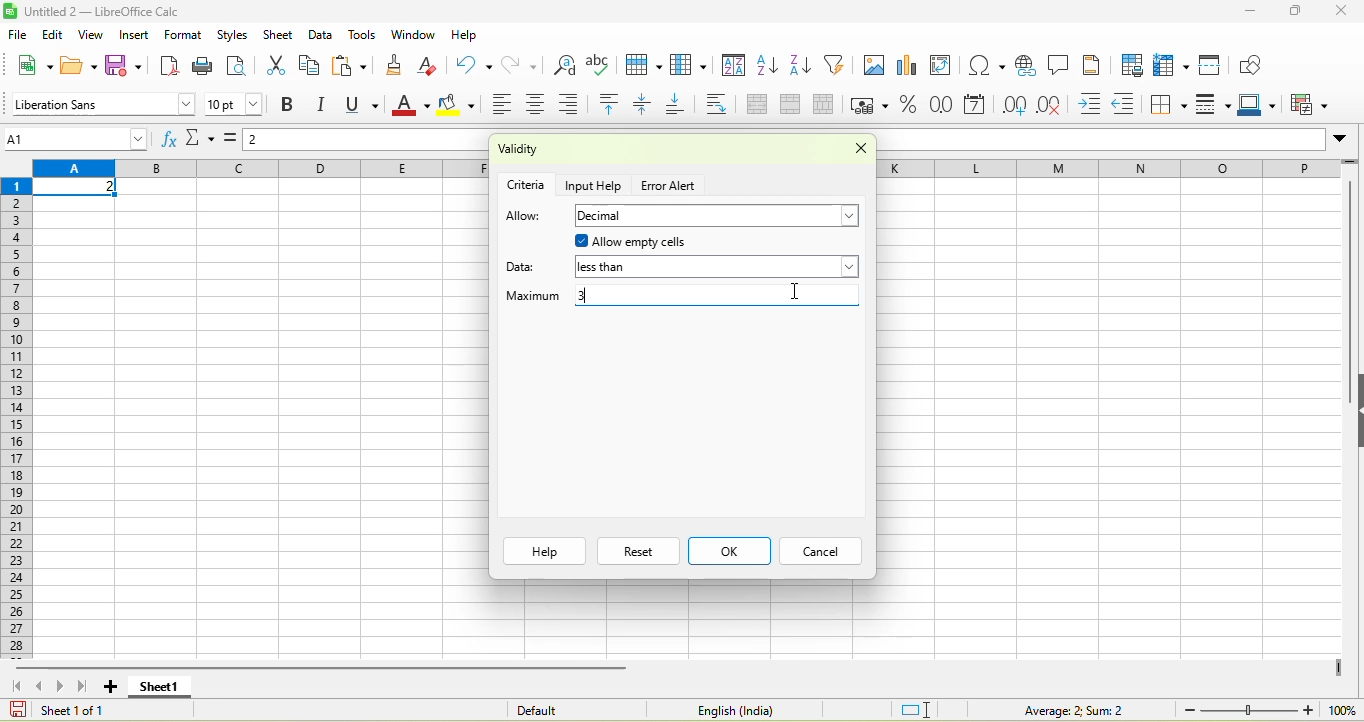 The height and width of the screenshot is (722, 1364). Describe the element at coordinates (946, 67) in the screenshot. I see `pivot table` at that location.